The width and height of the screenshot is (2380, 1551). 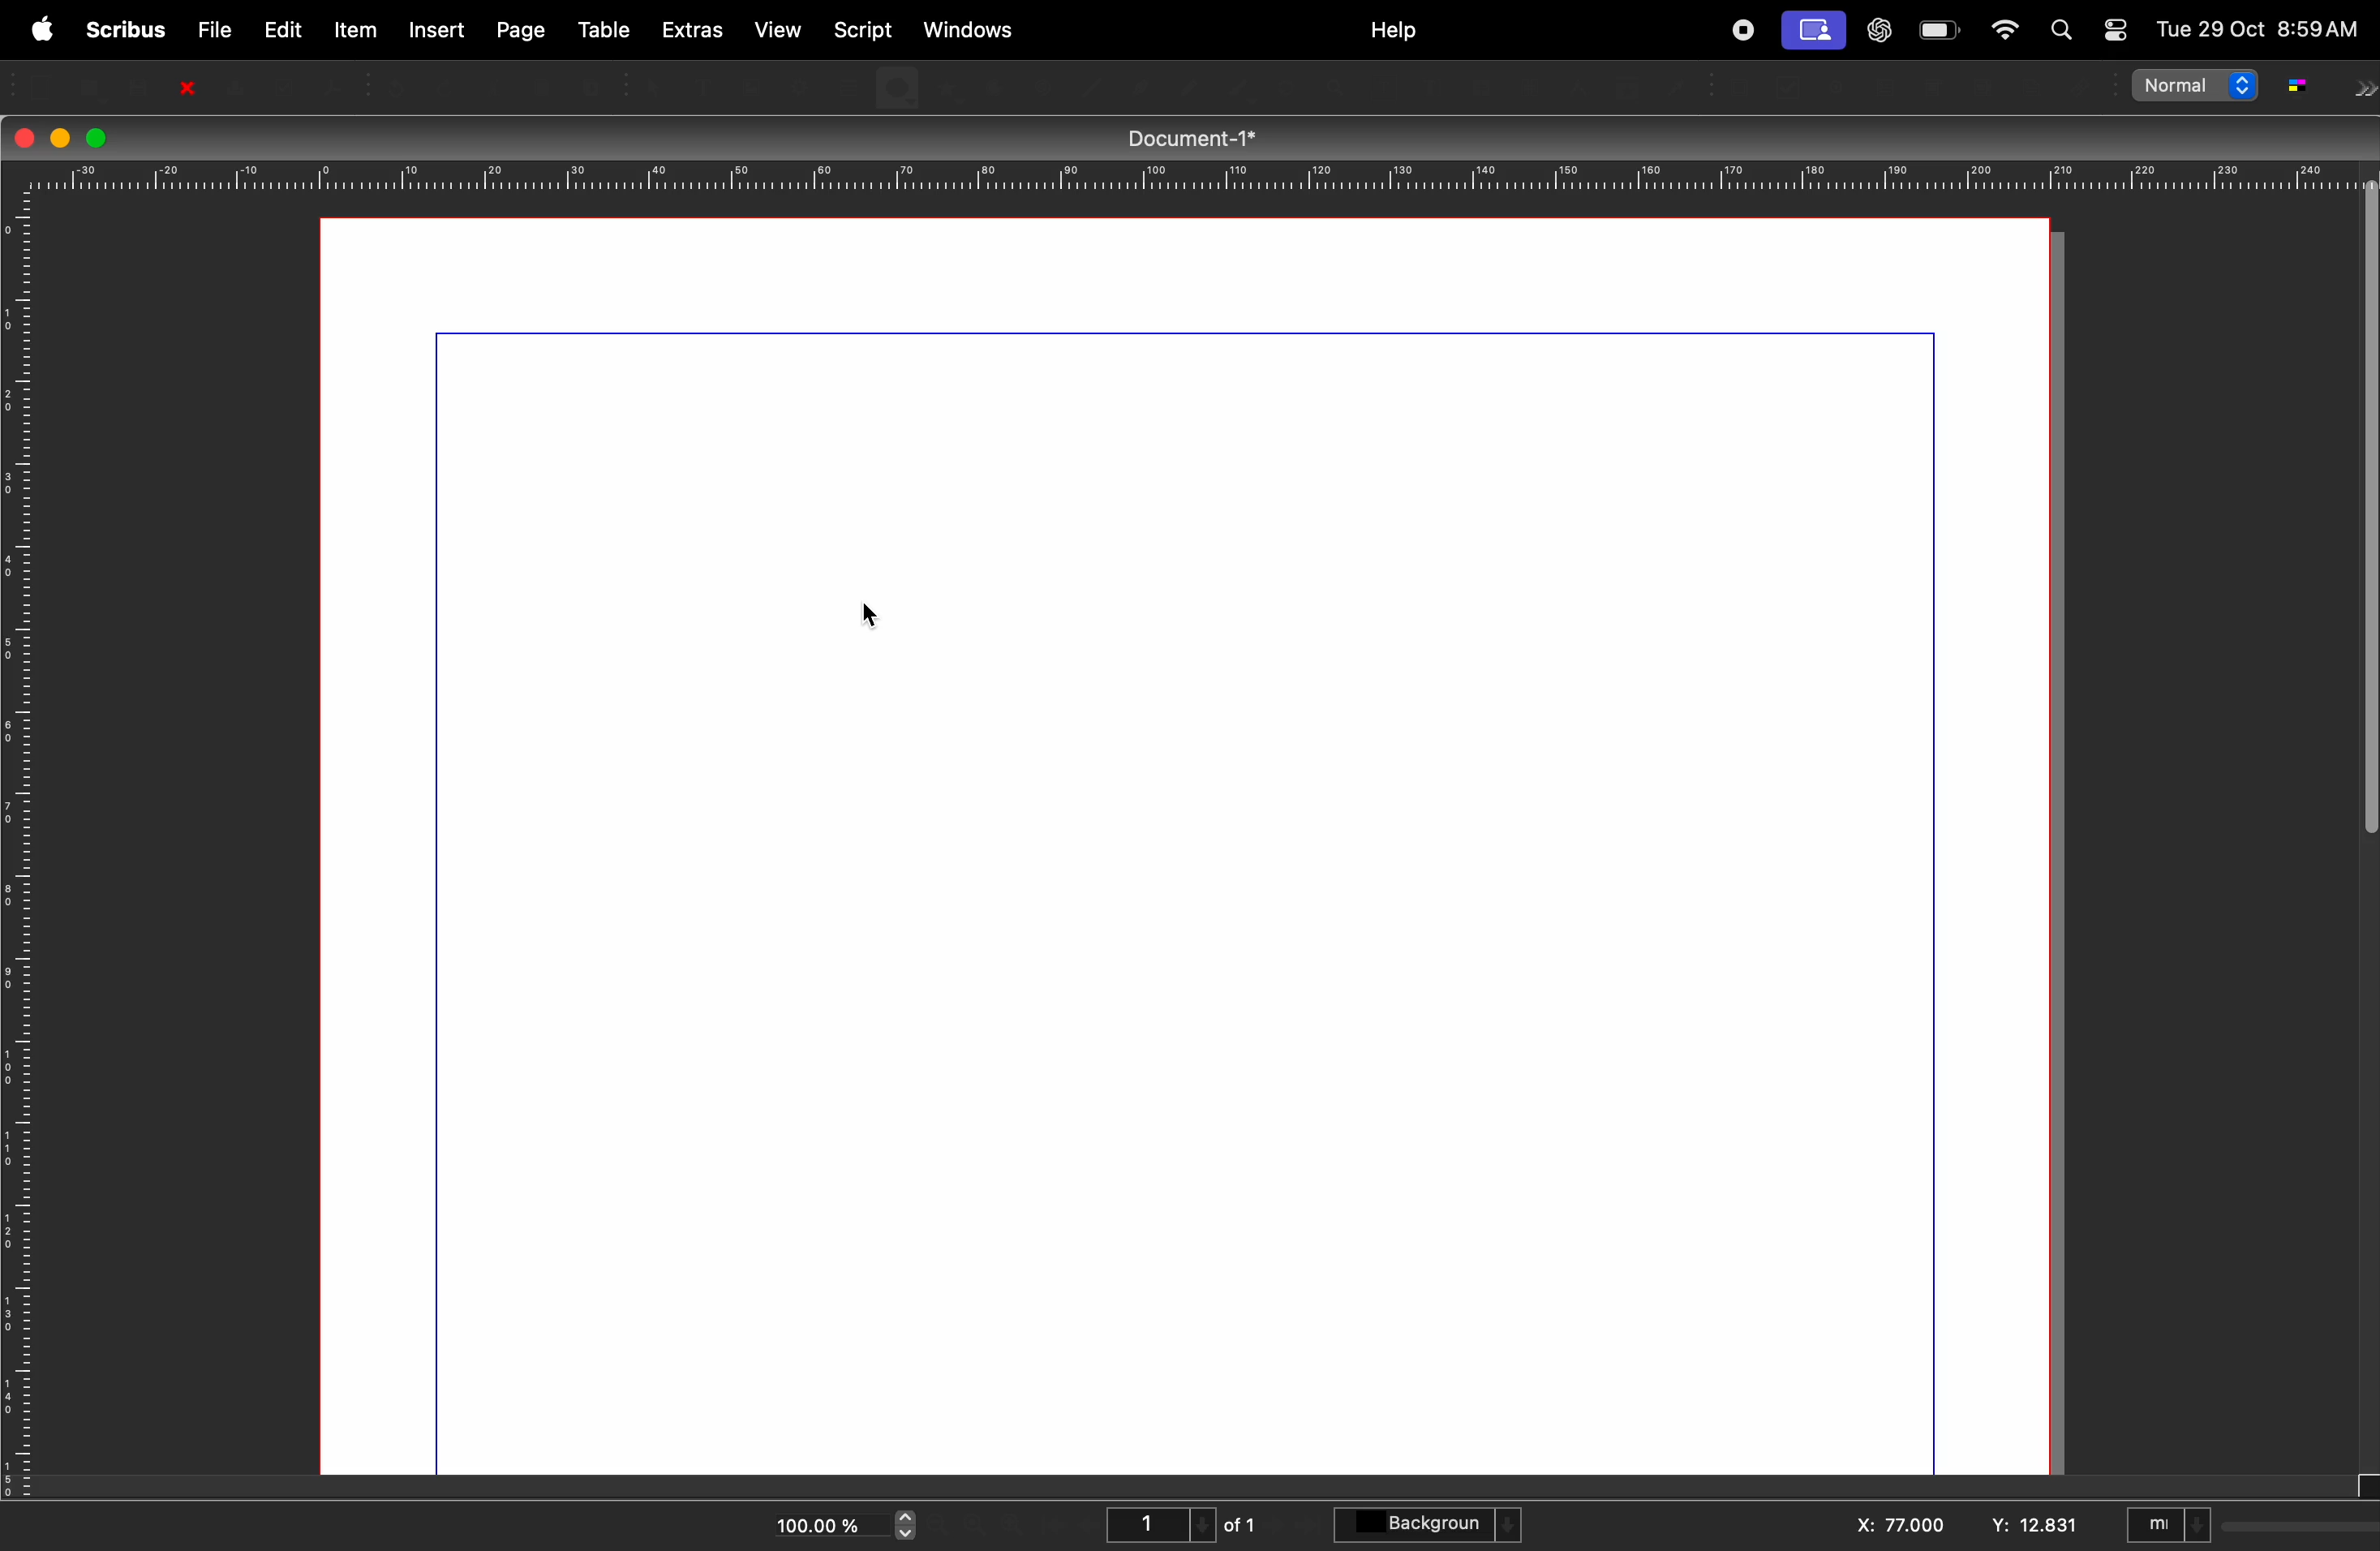 What do you see at coordinates (2034, 88) in the screenshot?
I see `Text annotation` at bounding box center [2034, 88].